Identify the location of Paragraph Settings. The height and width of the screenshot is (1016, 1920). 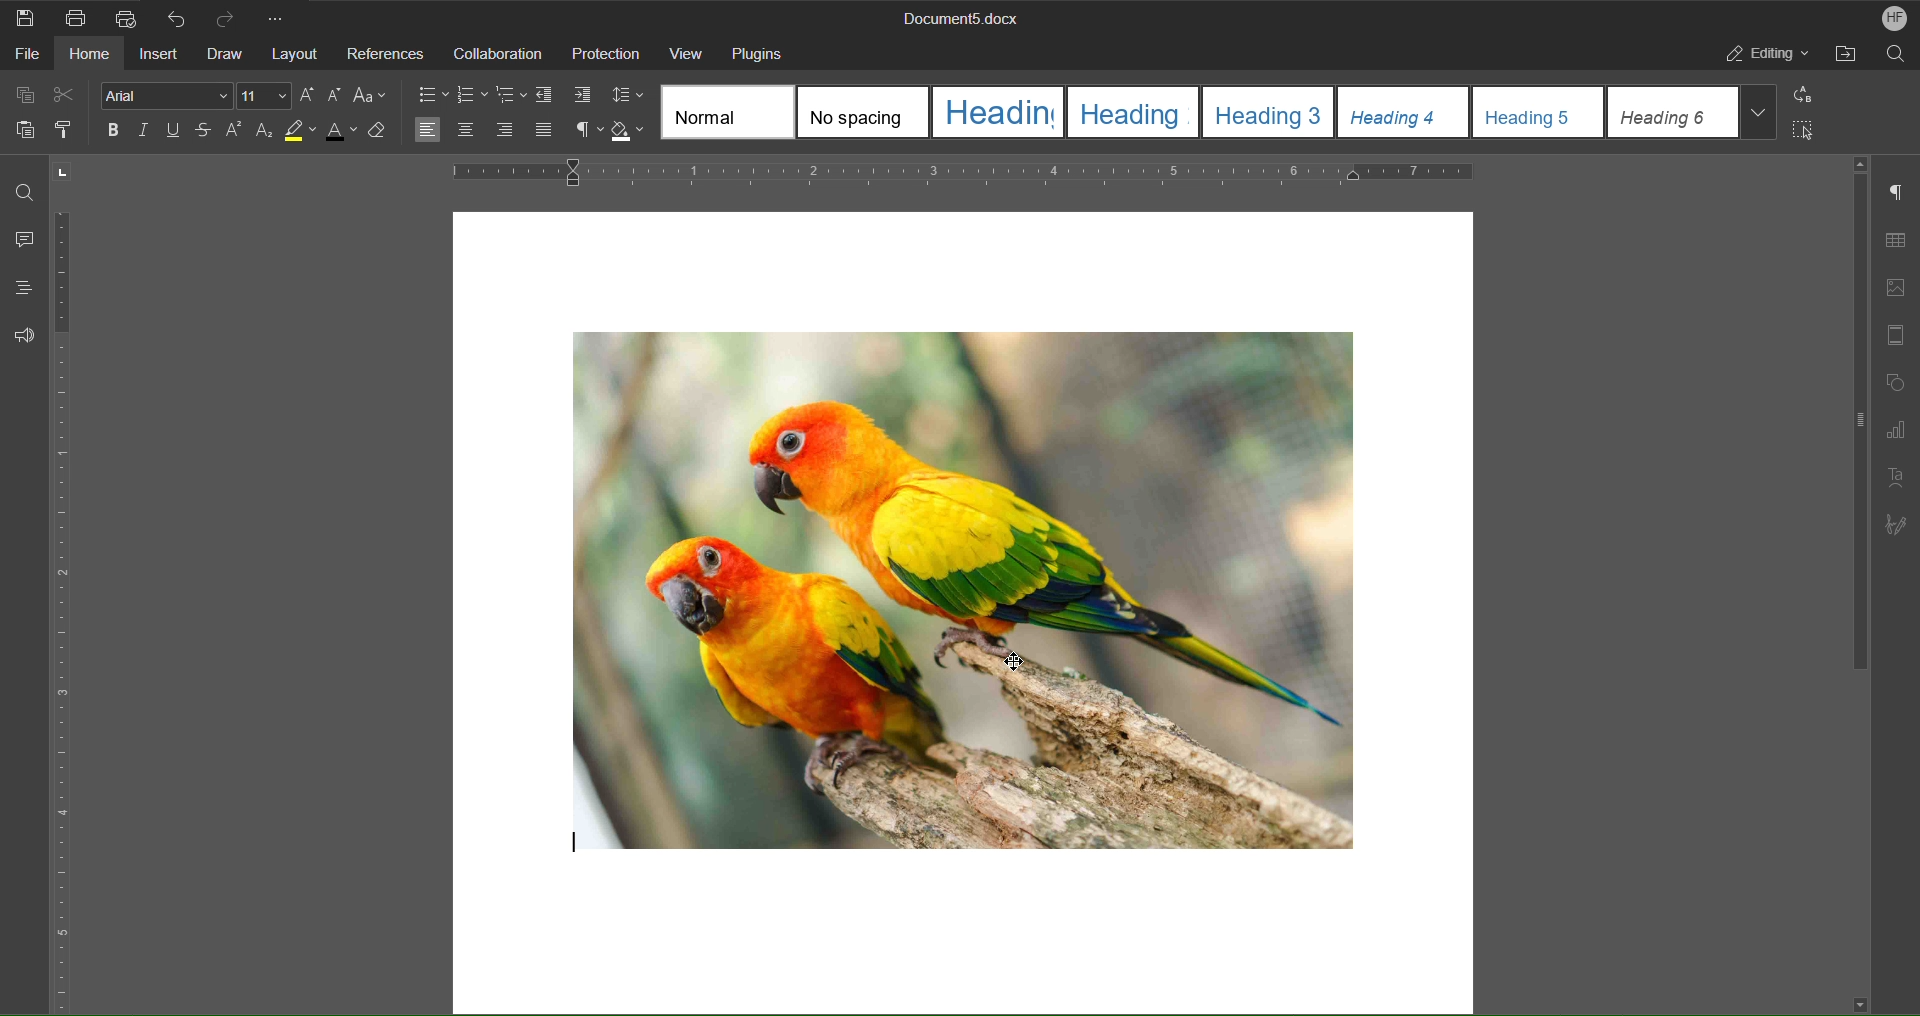
(1898, 192).